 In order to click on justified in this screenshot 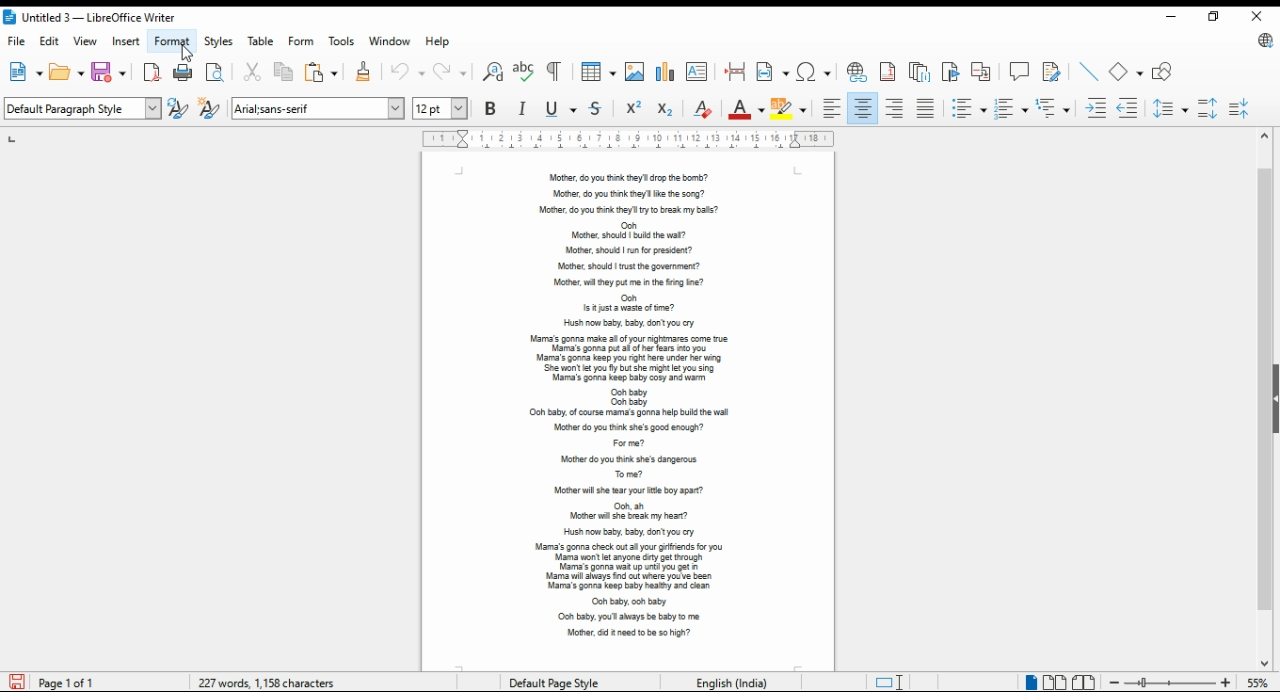, I will do `click(927, 108)`.